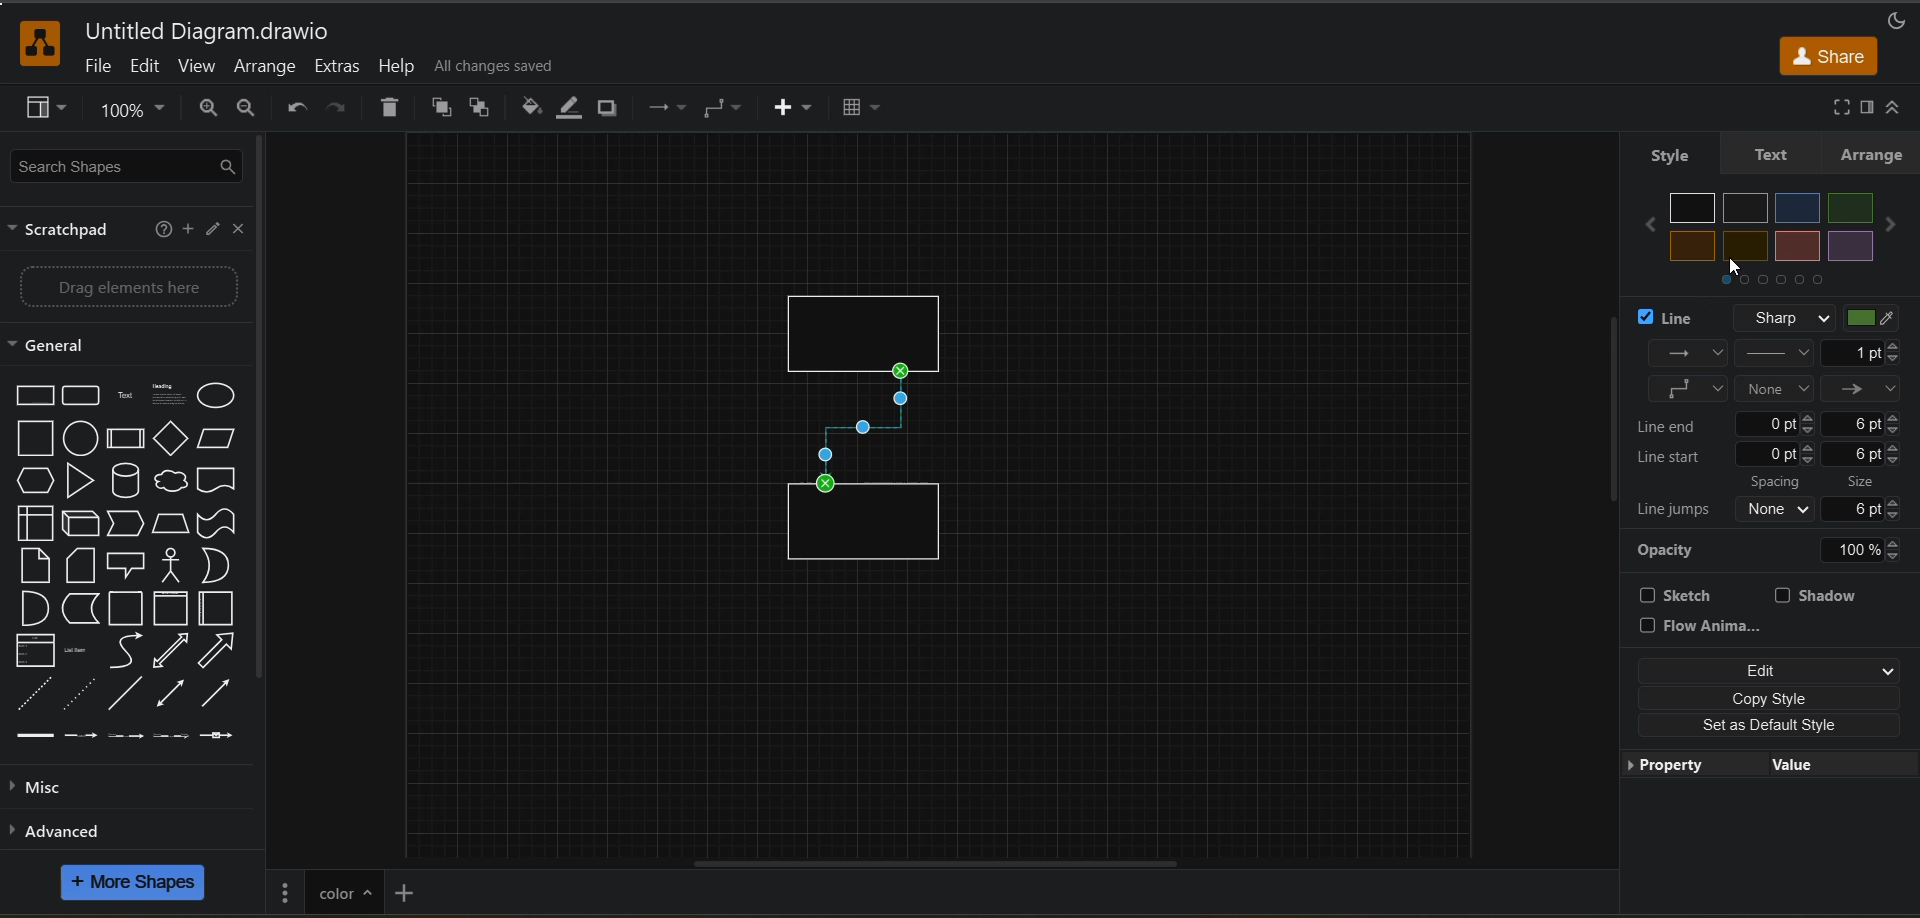 The height and width of the screenshot is (918, 1920). Describe the element at coordinates (501, 66) in the screenshot. I see `all changes saved` at that location.